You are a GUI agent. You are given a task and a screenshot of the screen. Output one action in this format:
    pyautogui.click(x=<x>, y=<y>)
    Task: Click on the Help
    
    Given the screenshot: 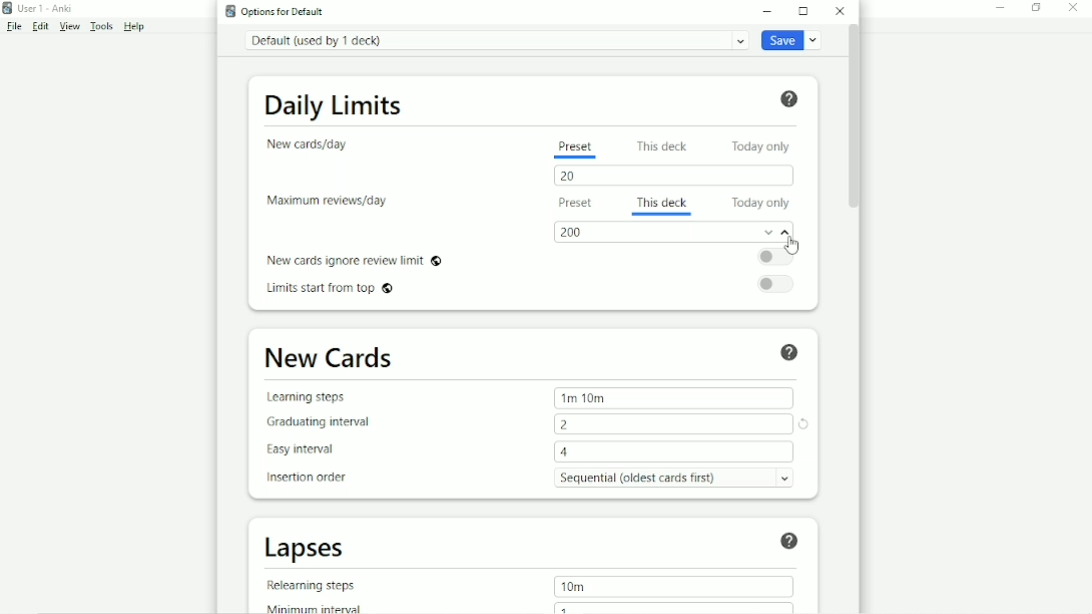 What is the action you would take?
    pyautogui.click(x=788, y=539)
    